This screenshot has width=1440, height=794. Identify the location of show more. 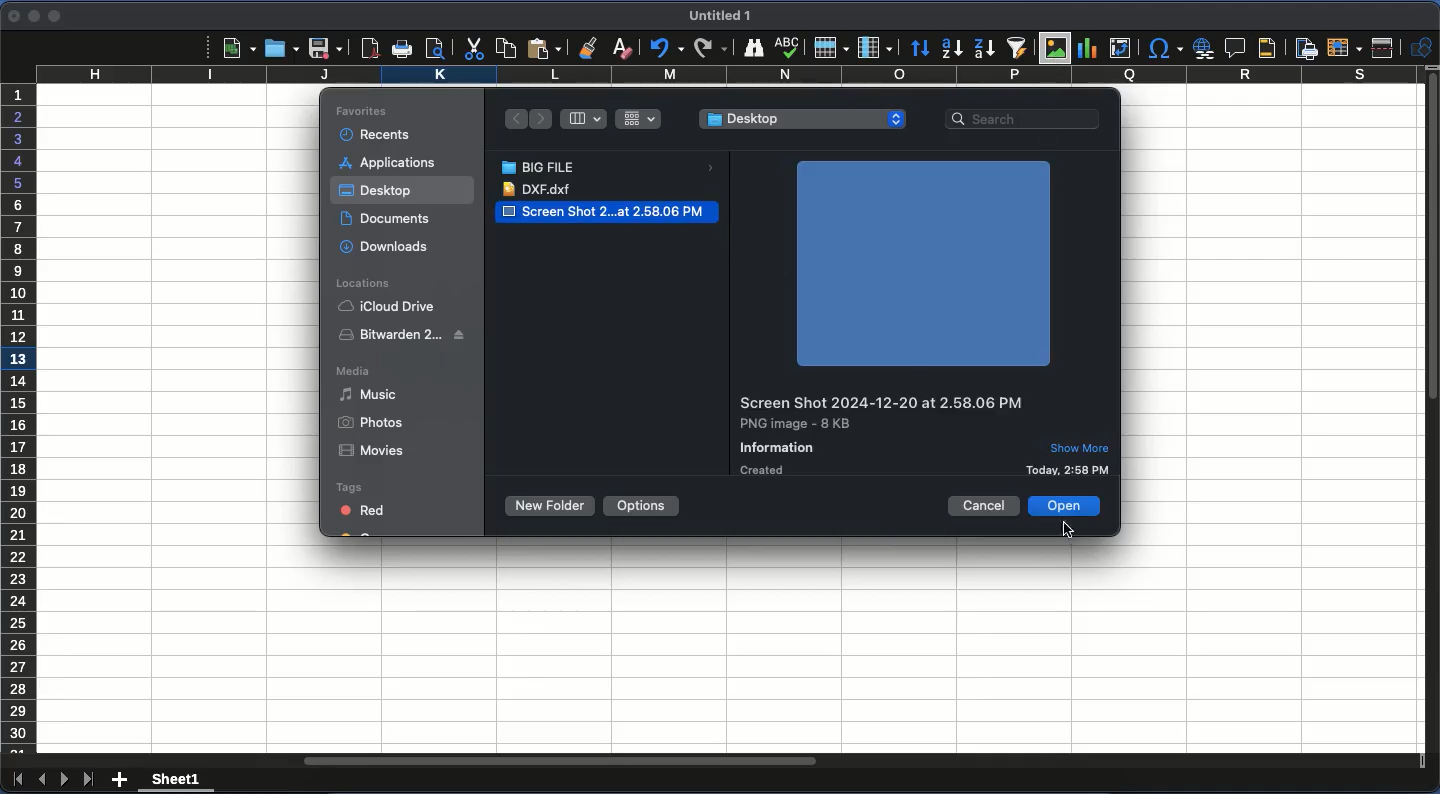
(1083, 449).